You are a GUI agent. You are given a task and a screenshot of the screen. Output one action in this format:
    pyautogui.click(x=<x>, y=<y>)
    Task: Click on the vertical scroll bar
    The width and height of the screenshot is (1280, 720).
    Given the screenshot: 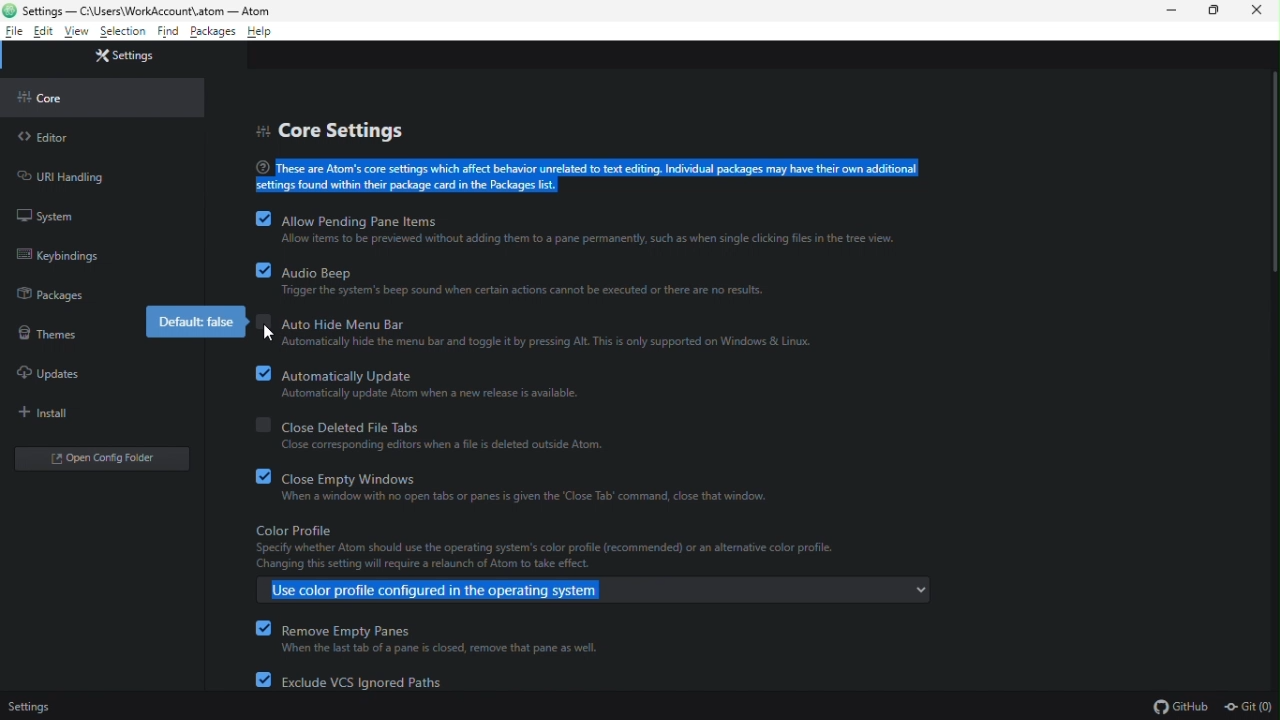 What is the action you would take?
    pyautogui.click(x=1272, y=174)
    